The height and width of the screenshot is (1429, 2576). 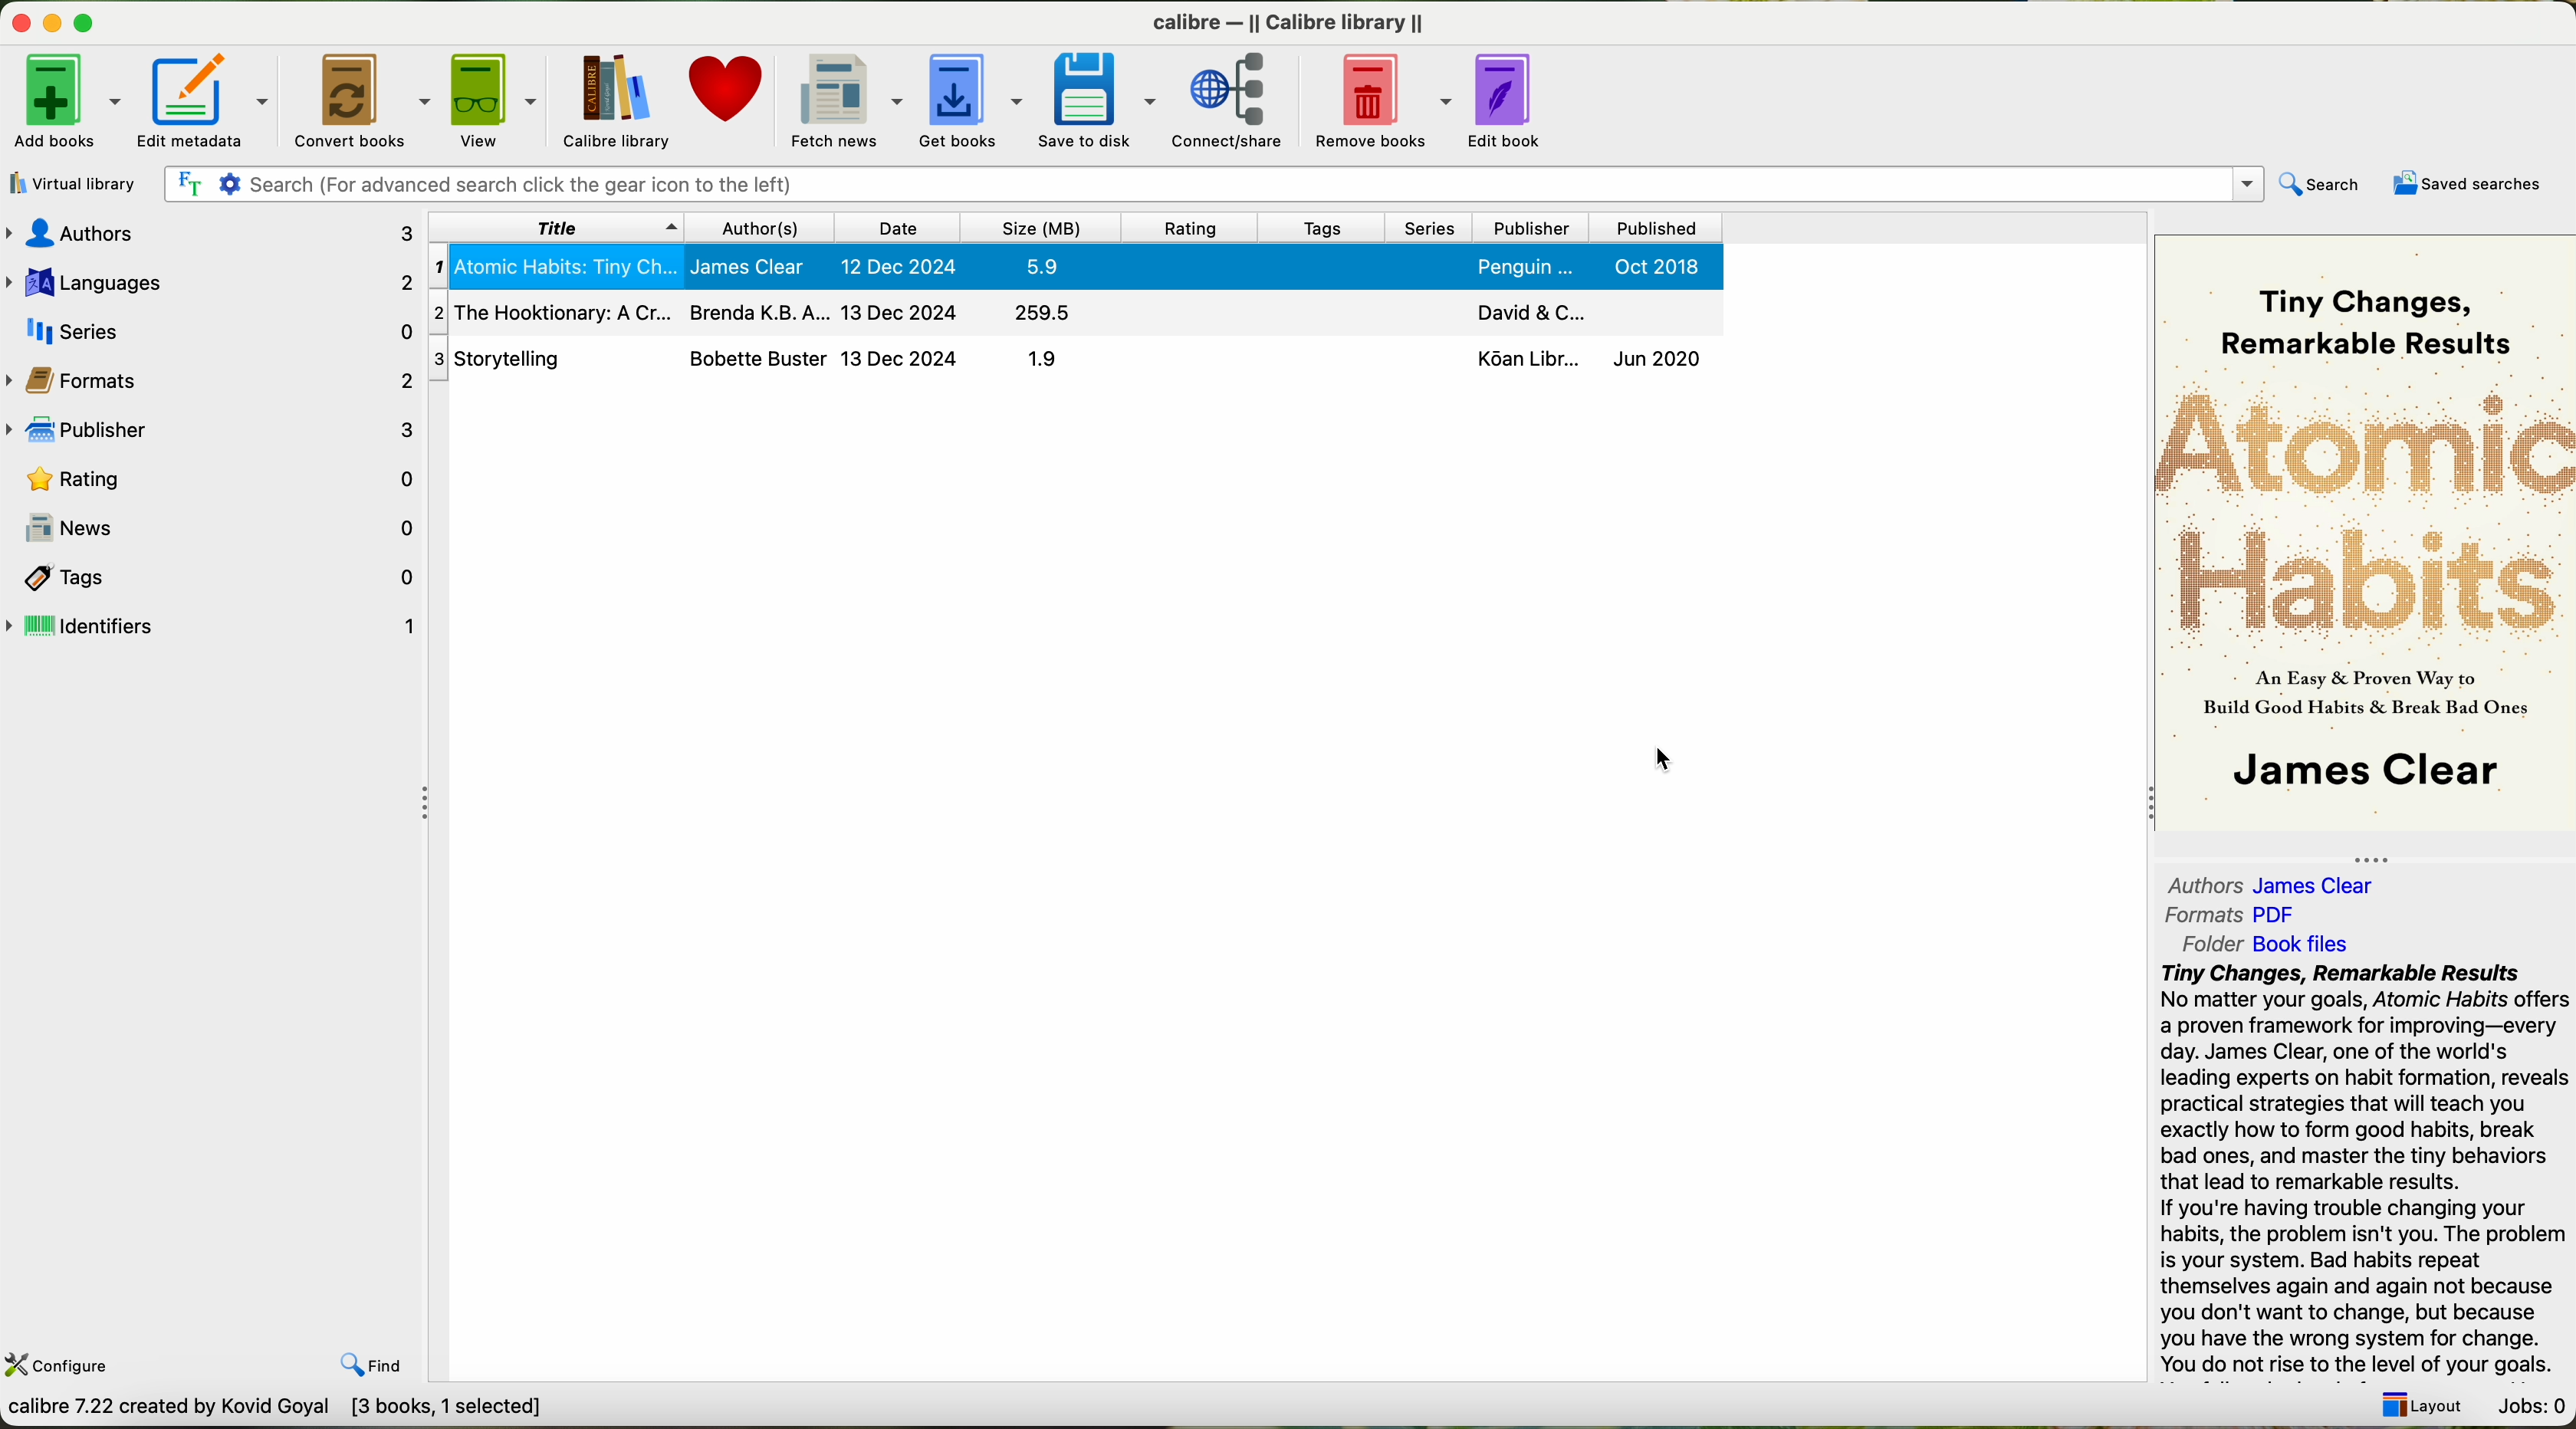 I want to click on Minimize, so click(x=22, y=25).